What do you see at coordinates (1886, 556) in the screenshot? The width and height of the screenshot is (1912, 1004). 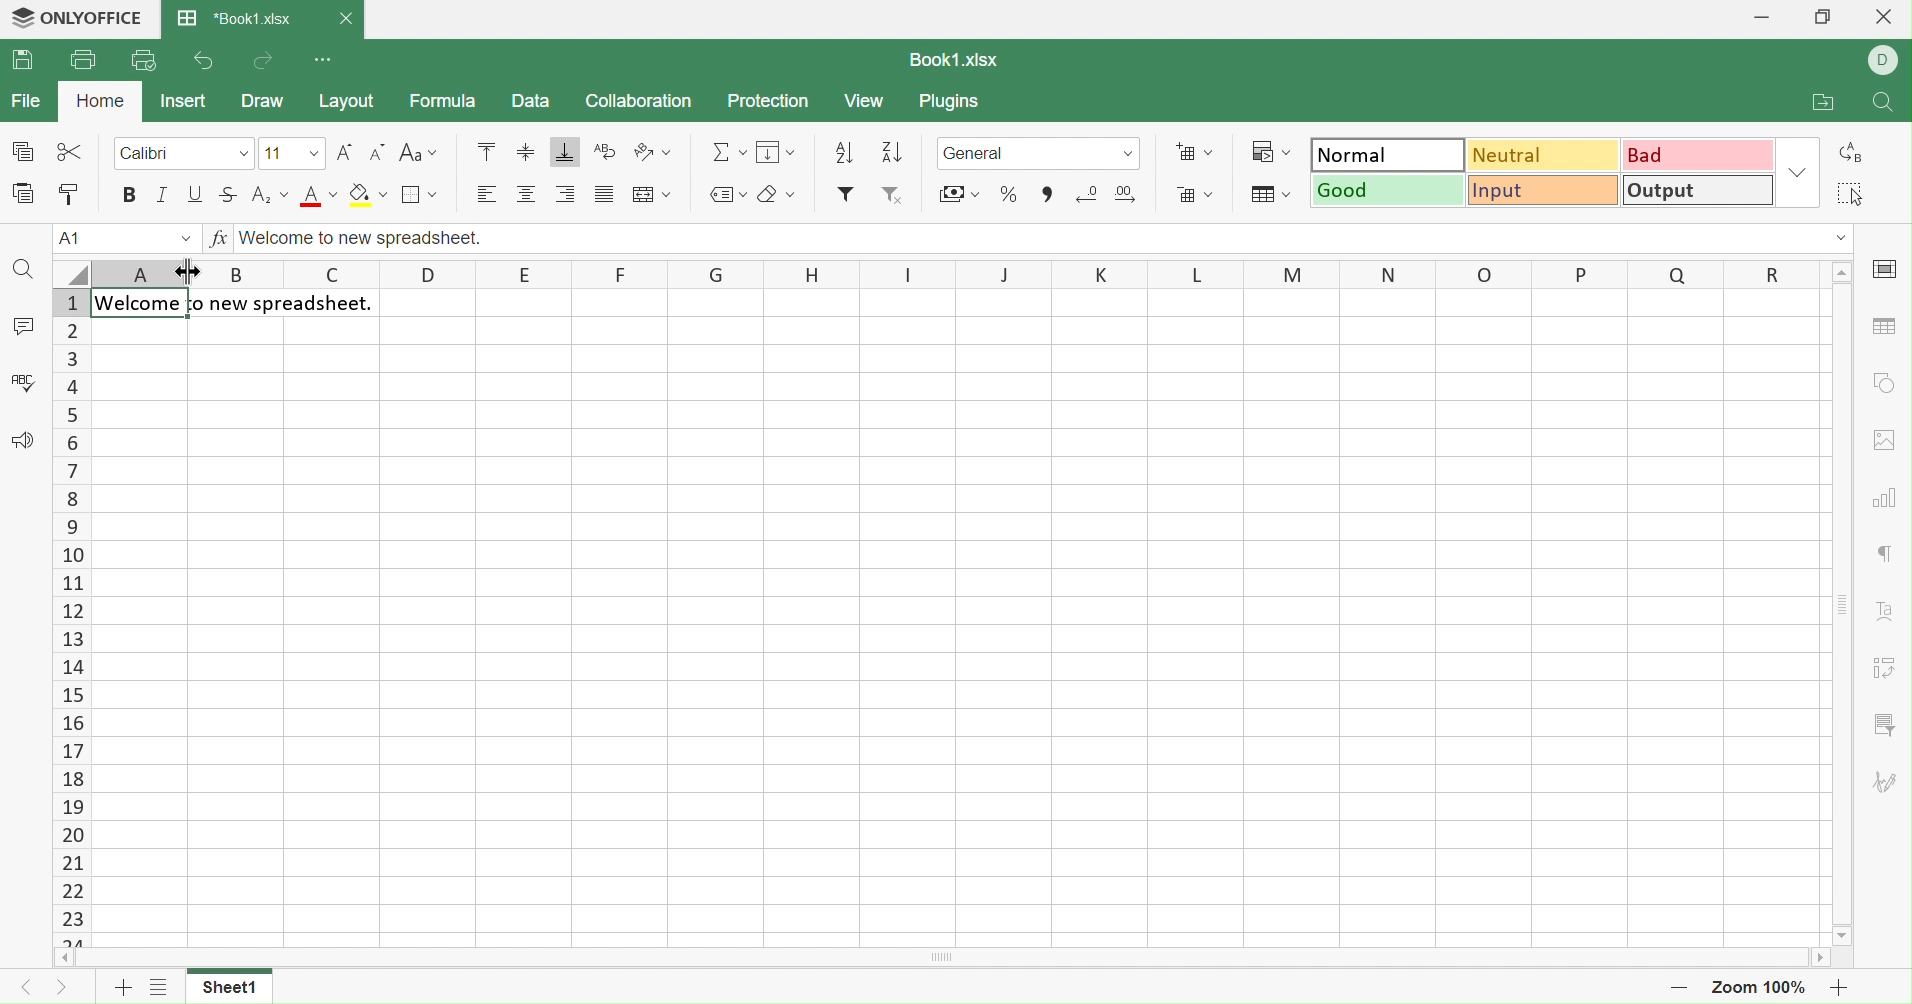 I see `Paragraph settings` at bounding box center [1886, 556].